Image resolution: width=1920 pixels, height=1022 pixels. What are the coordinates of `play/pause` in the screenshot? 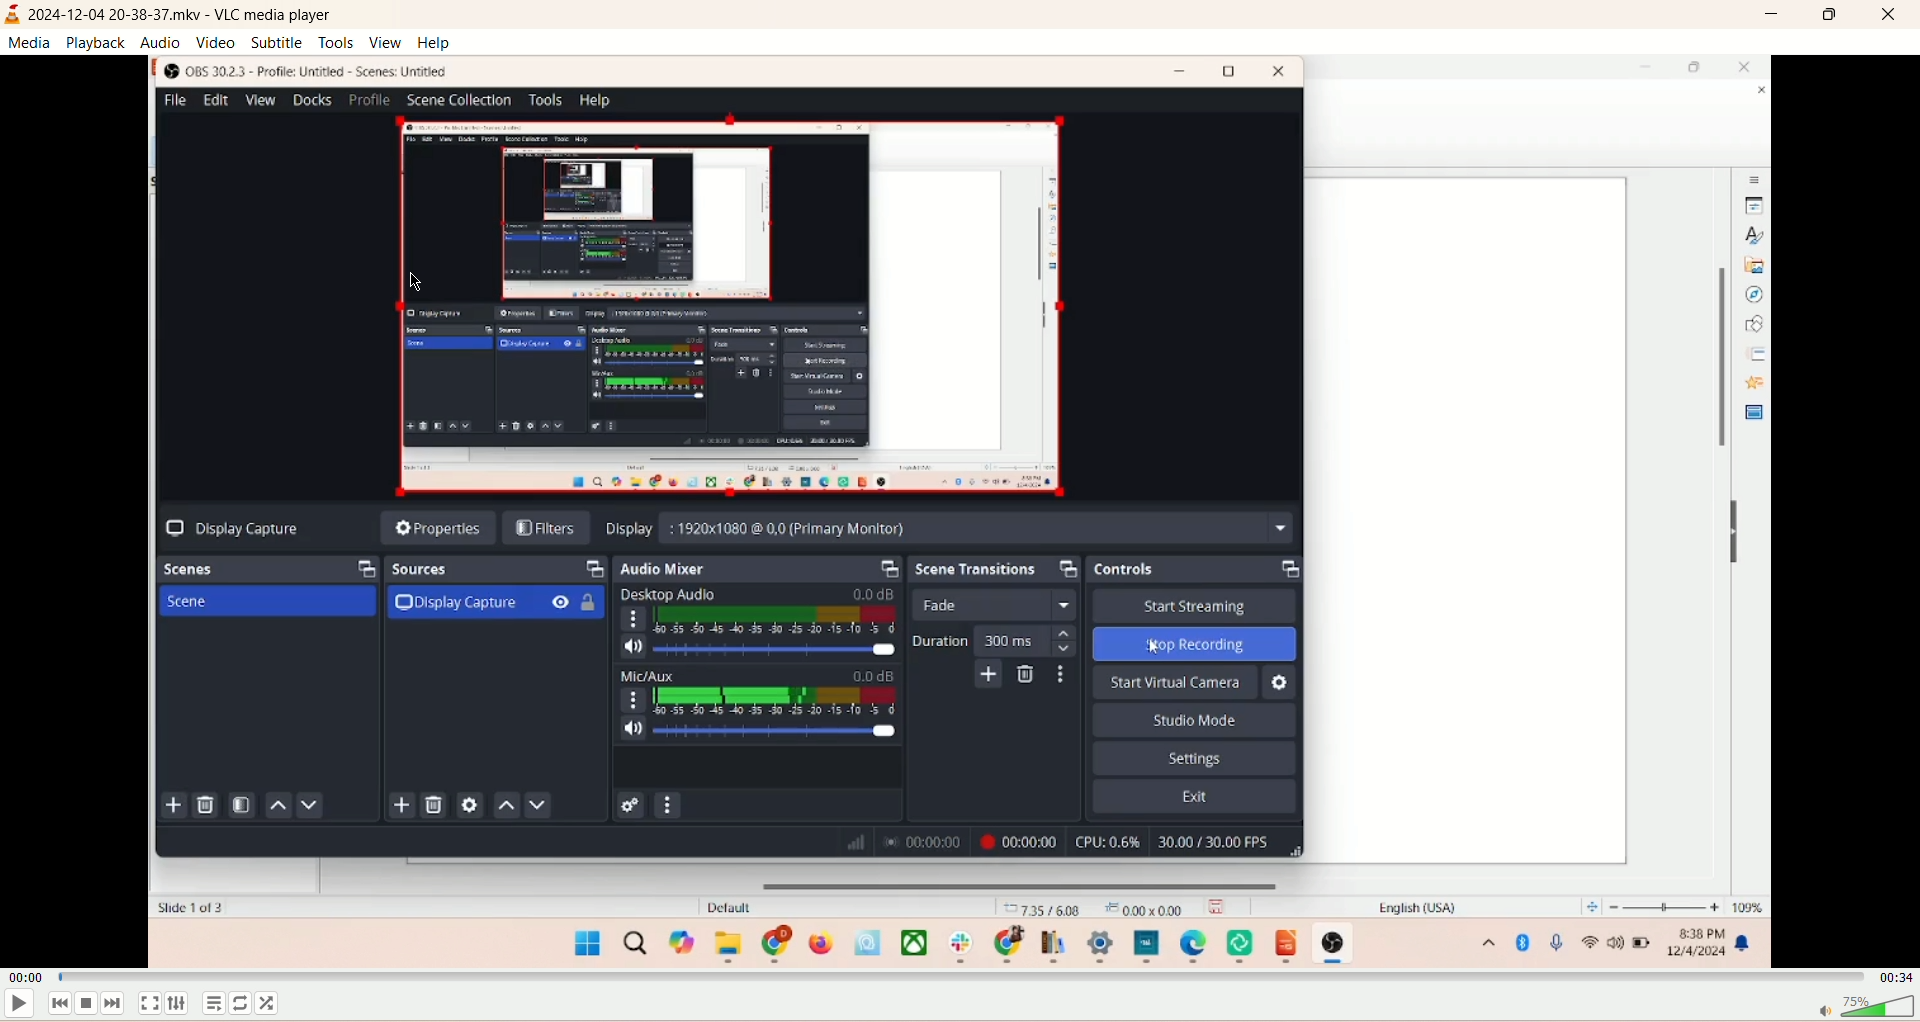 It's located at (20, 1007).